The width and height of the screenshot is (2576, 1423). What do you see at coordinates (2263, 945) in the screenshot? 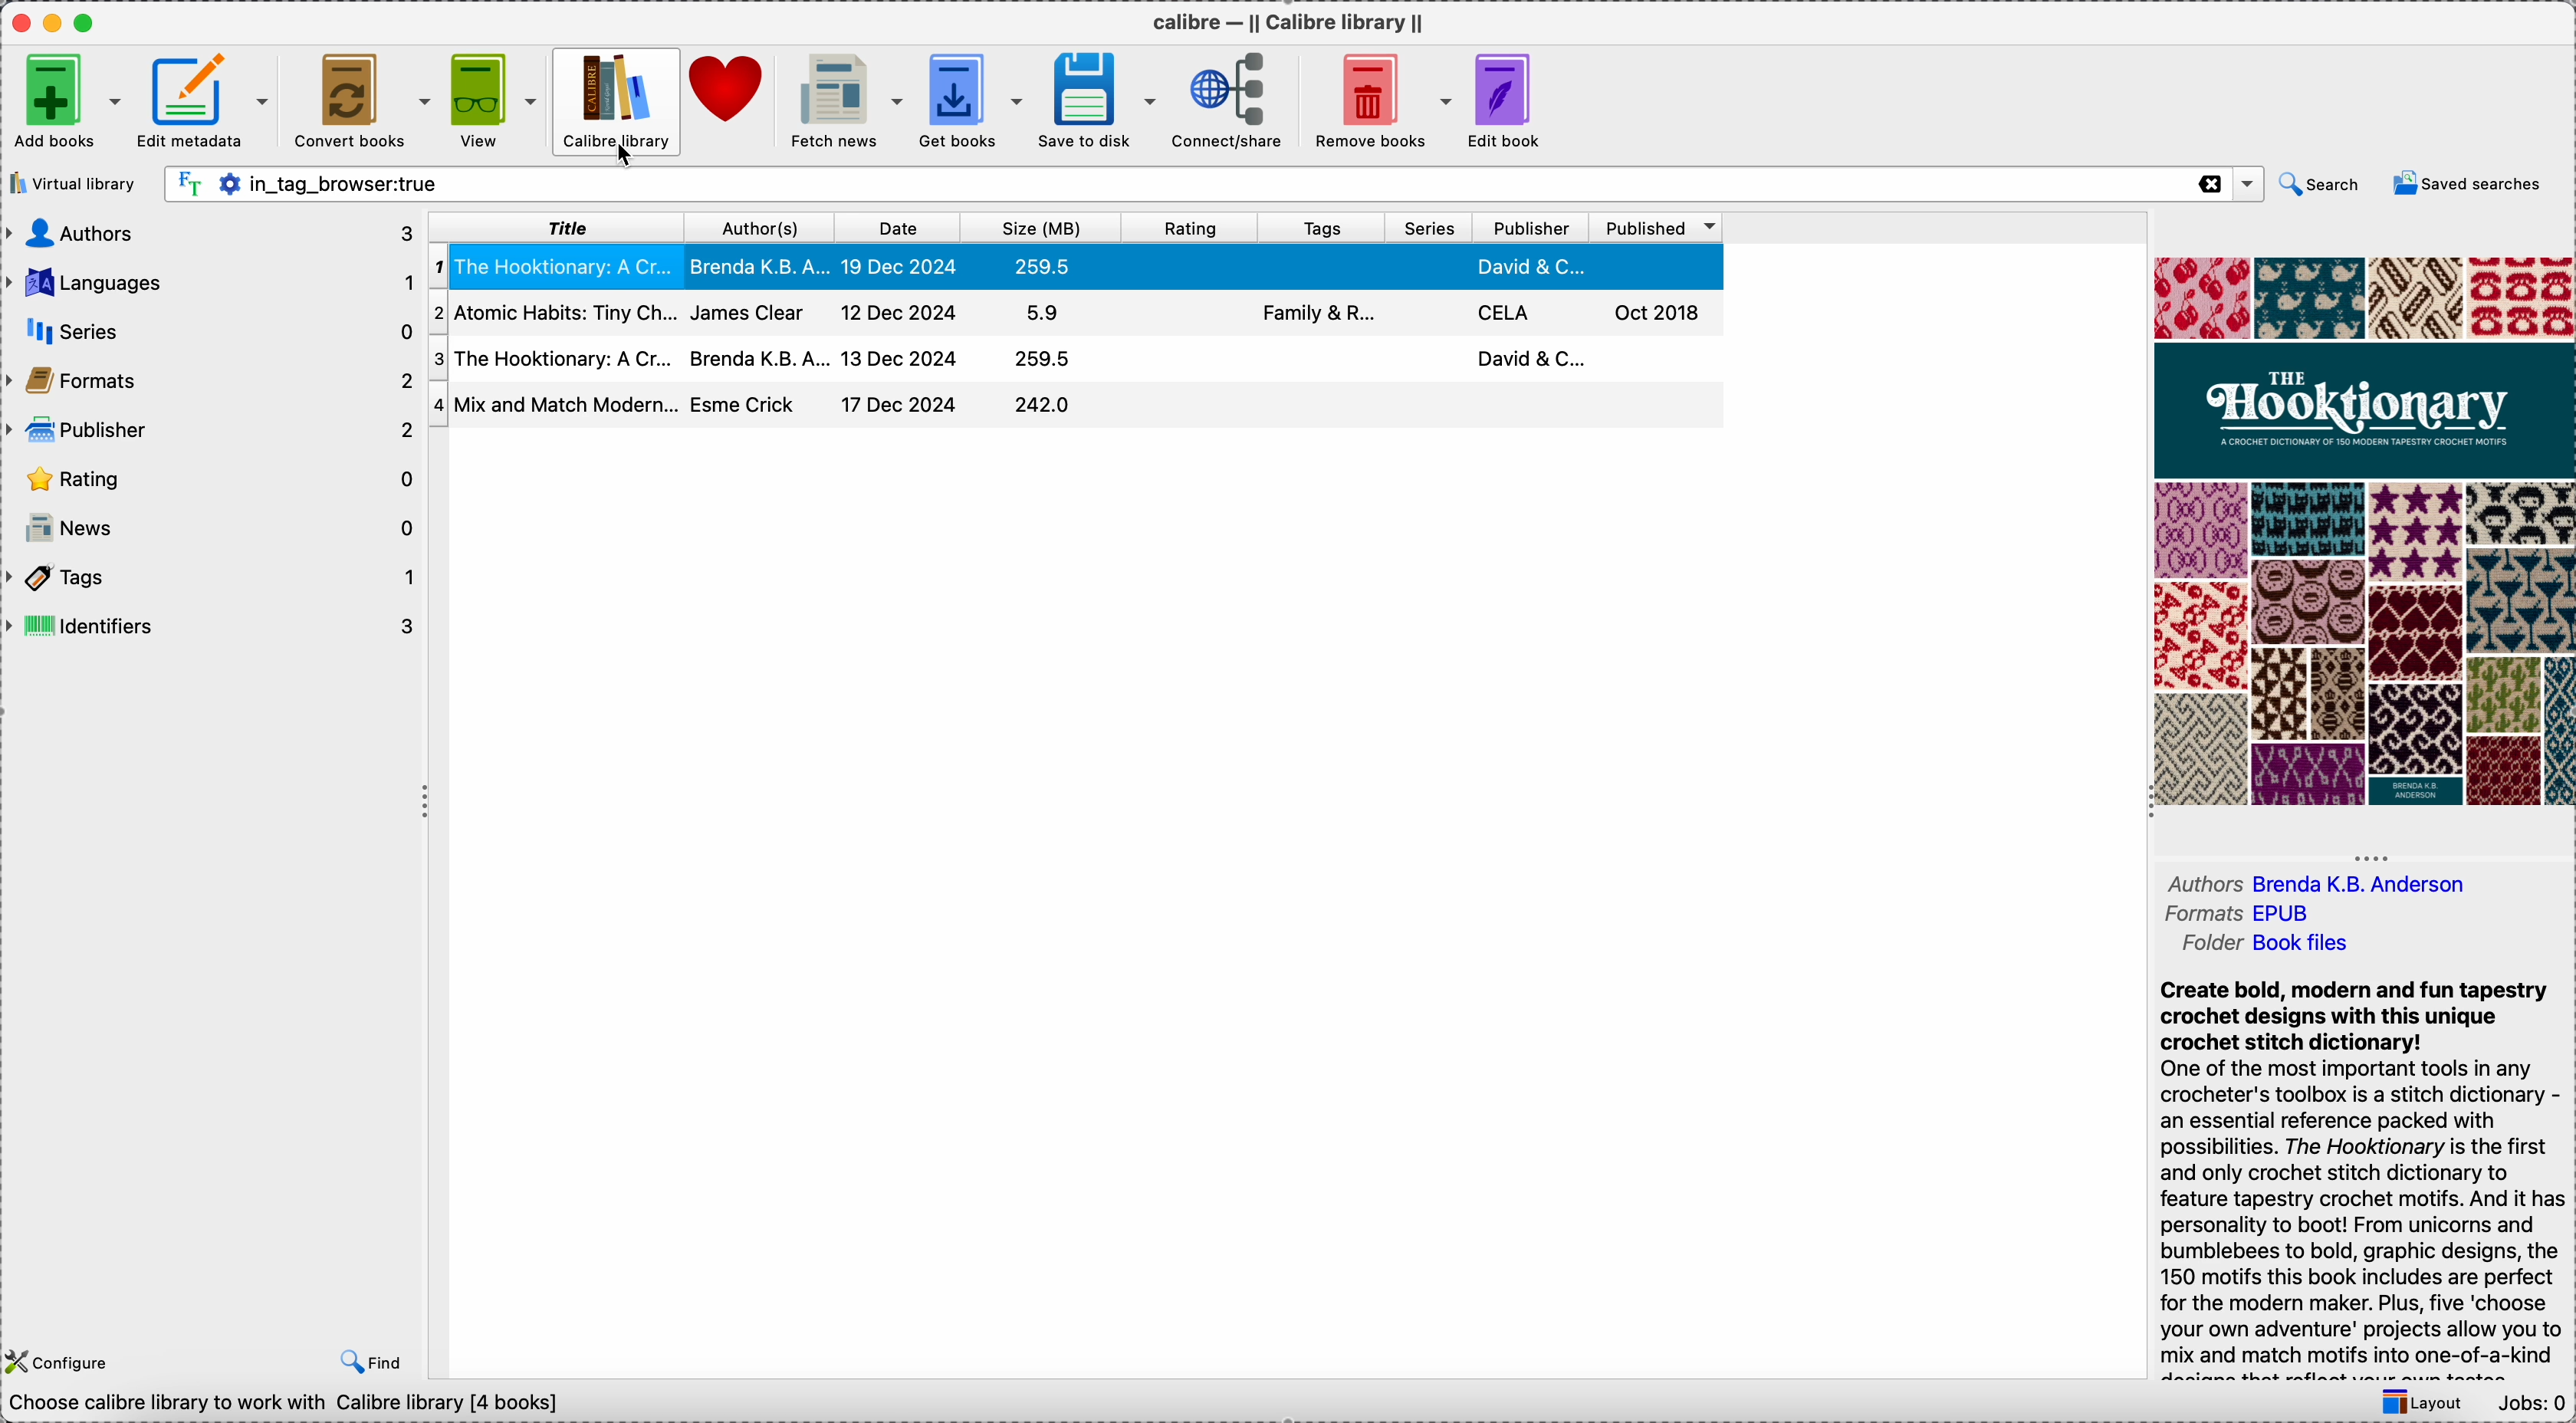
I see `folder` at bounding box center [2263, 945].